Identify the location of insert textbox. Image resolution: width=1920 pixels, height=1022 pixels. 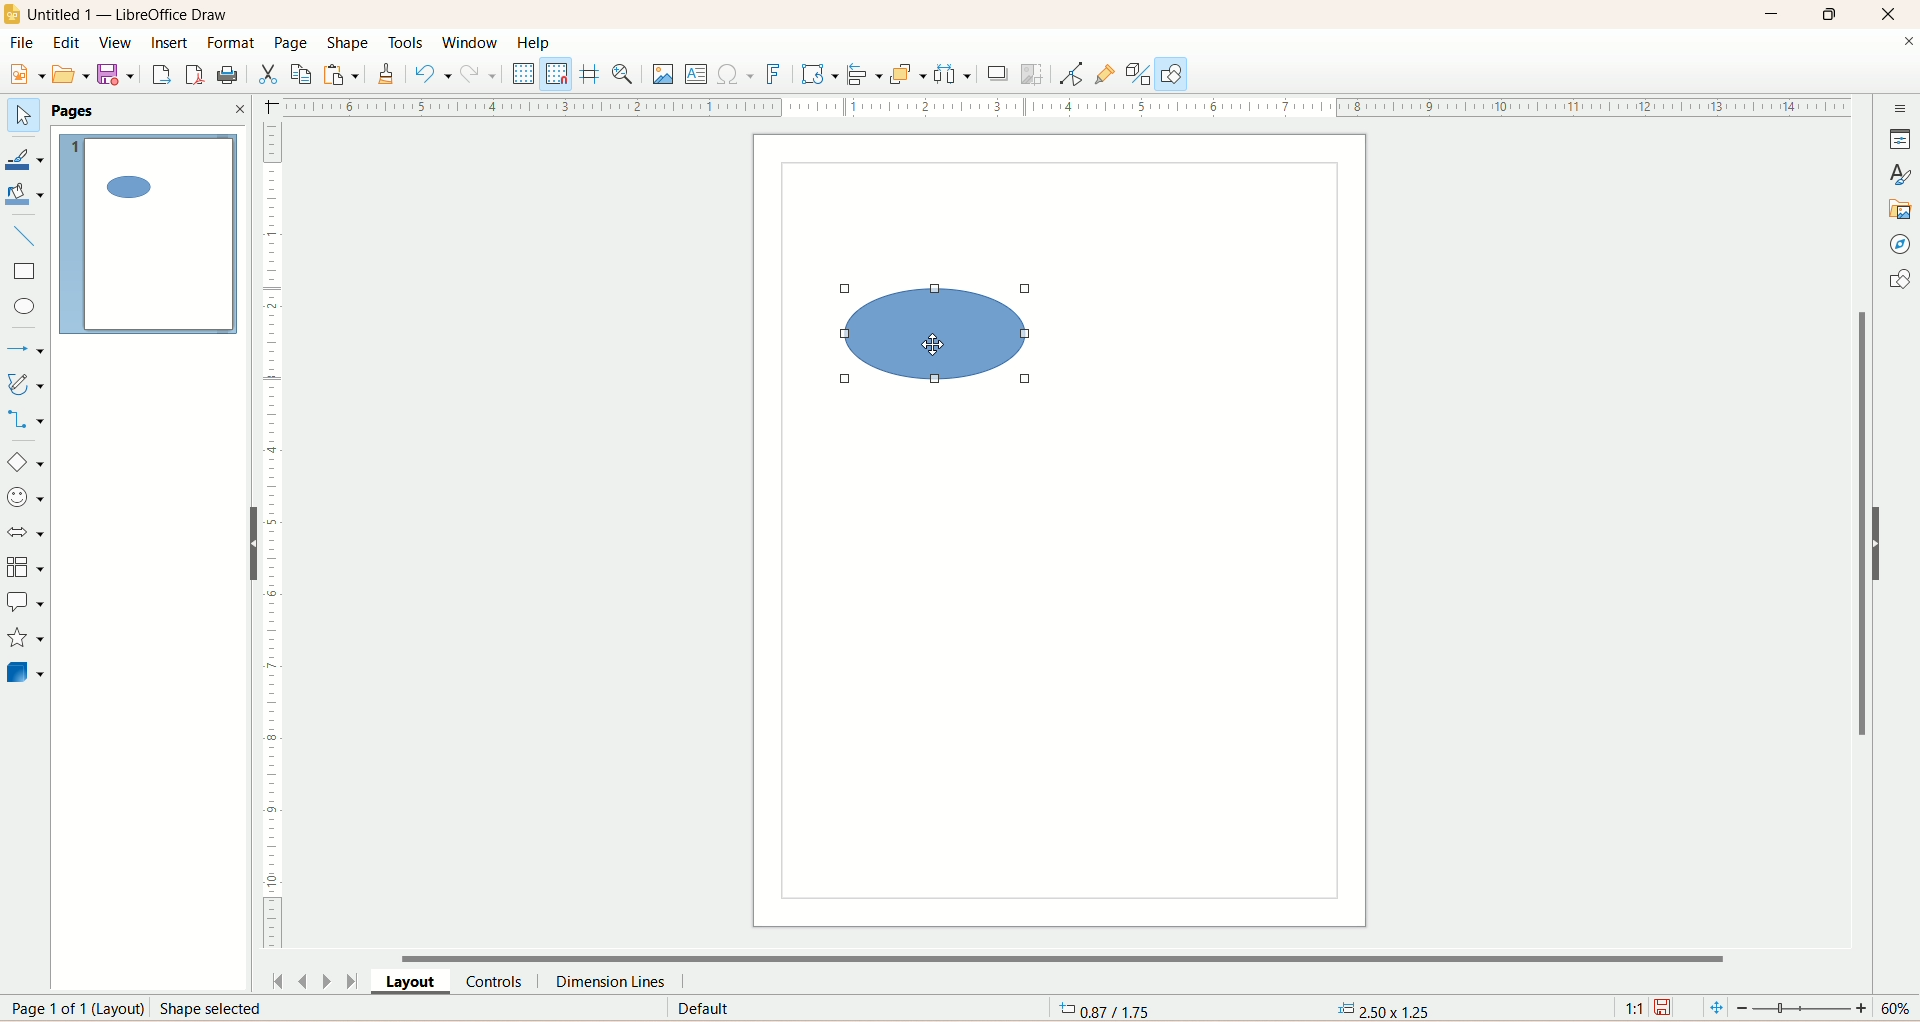
(694, 74).